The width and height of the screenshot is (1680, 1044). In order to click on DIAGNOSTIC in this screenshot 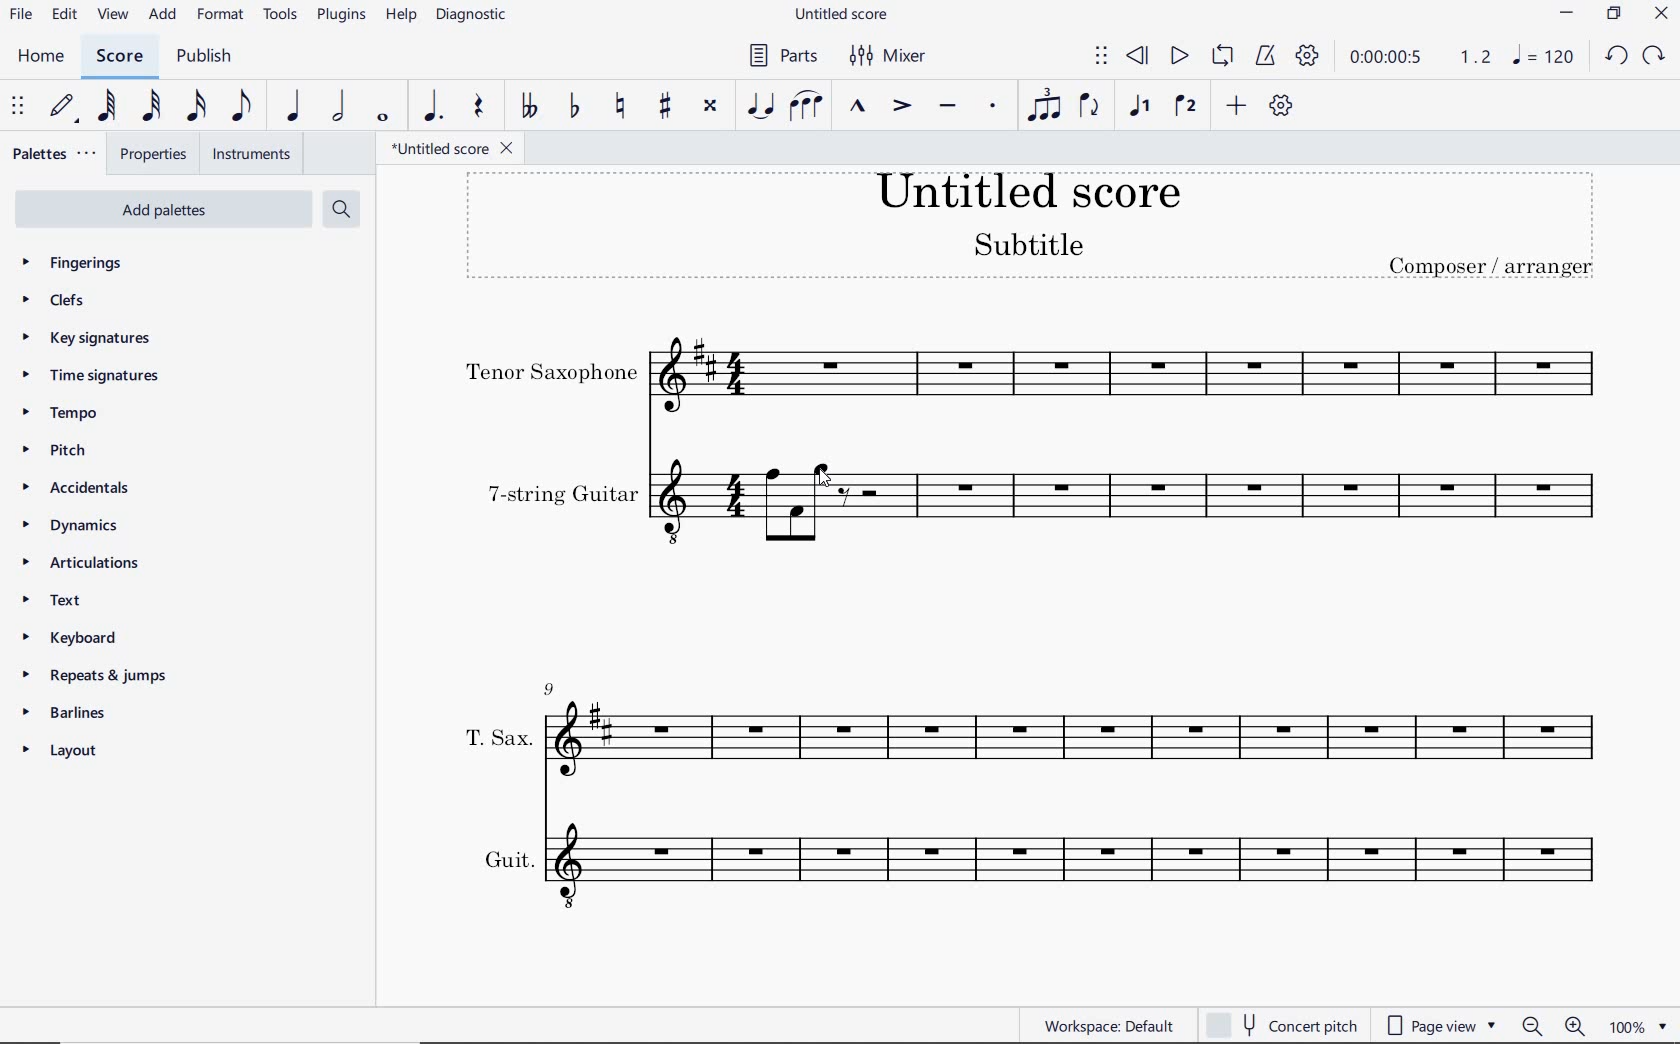, I will do `click(473, 17)`.